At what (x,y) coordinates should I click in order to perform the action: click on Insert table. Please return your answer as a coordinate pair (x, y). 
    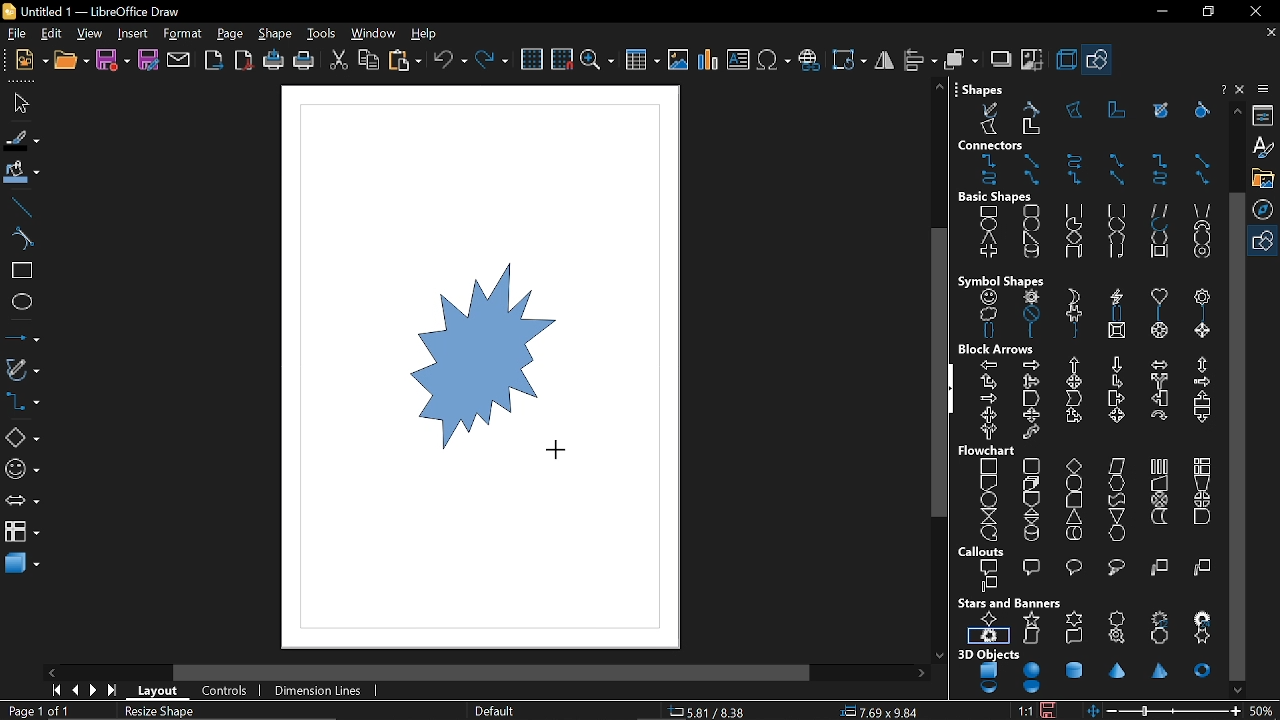
    Looking at the image, I should click on (641, 62).